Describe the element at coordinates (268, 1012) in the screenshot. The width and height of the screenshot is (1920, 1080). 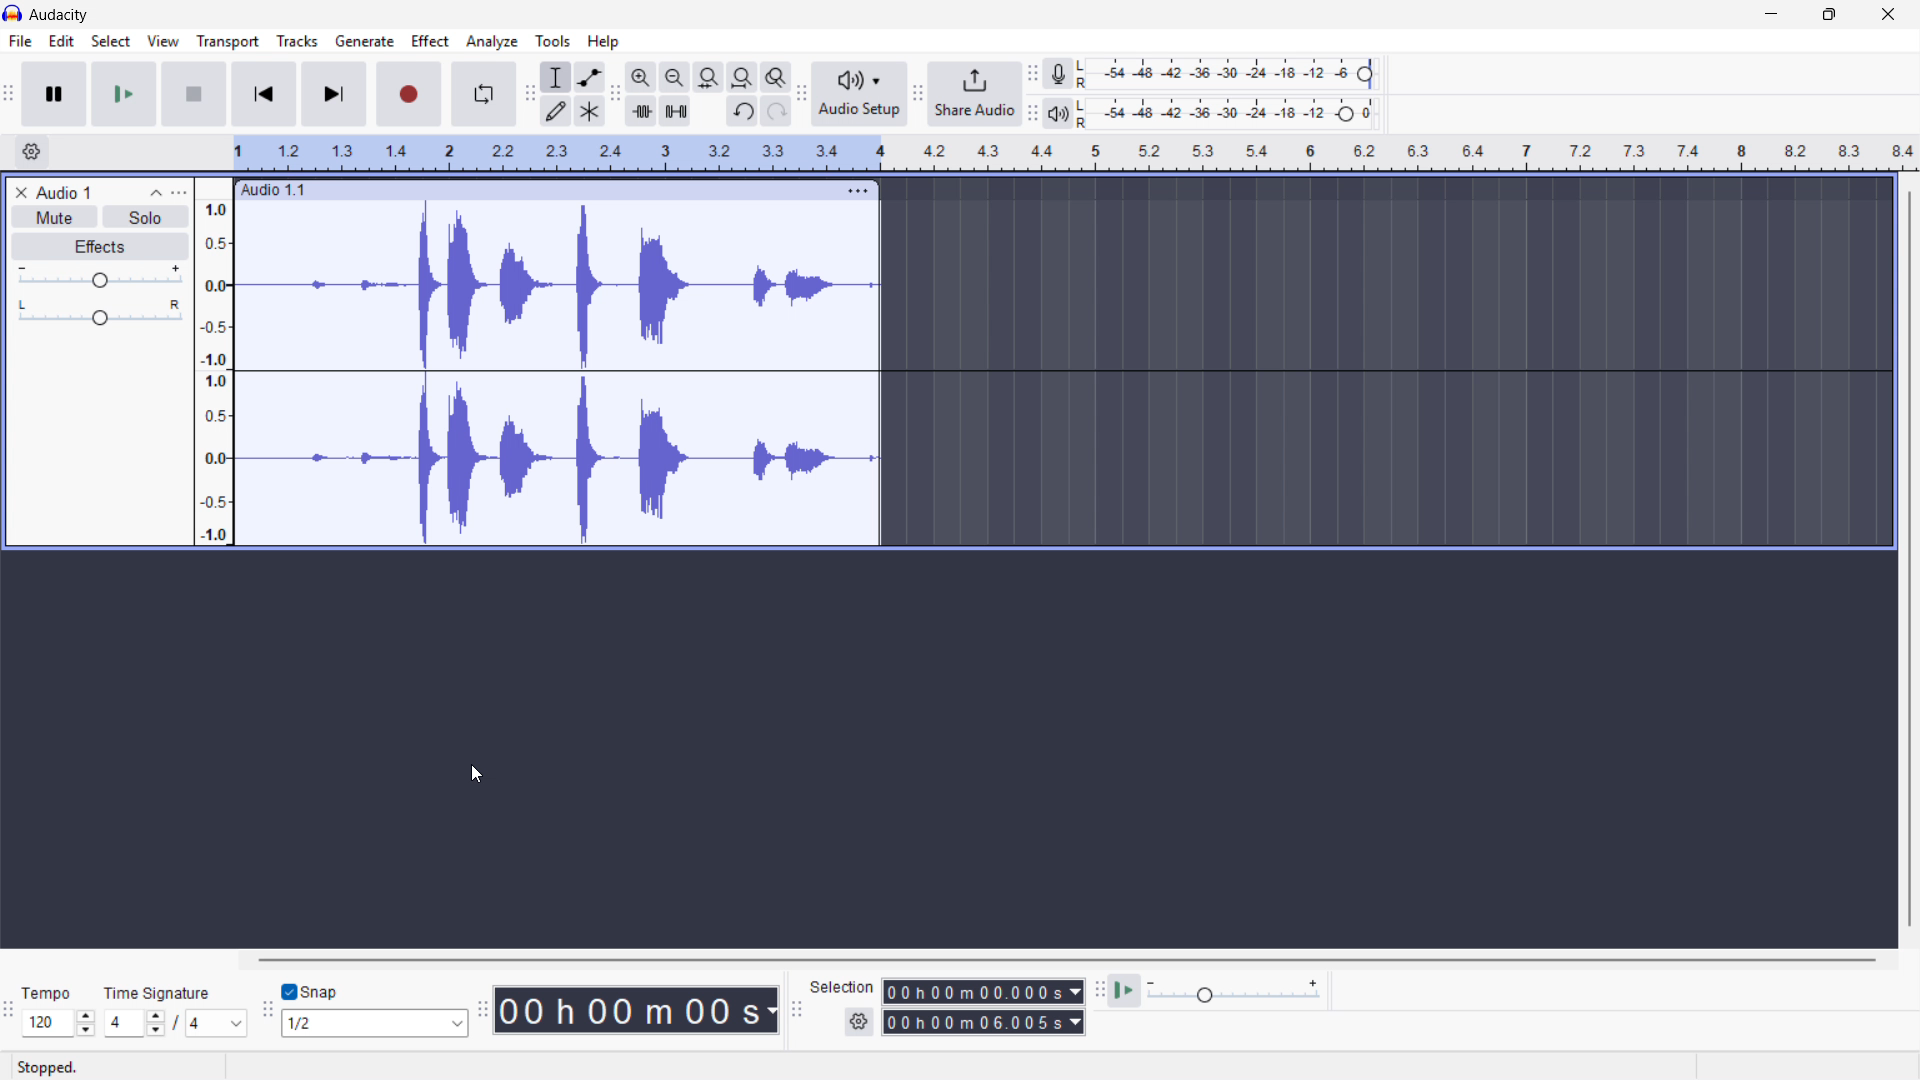
I see `Snapping toolbar` at that location.